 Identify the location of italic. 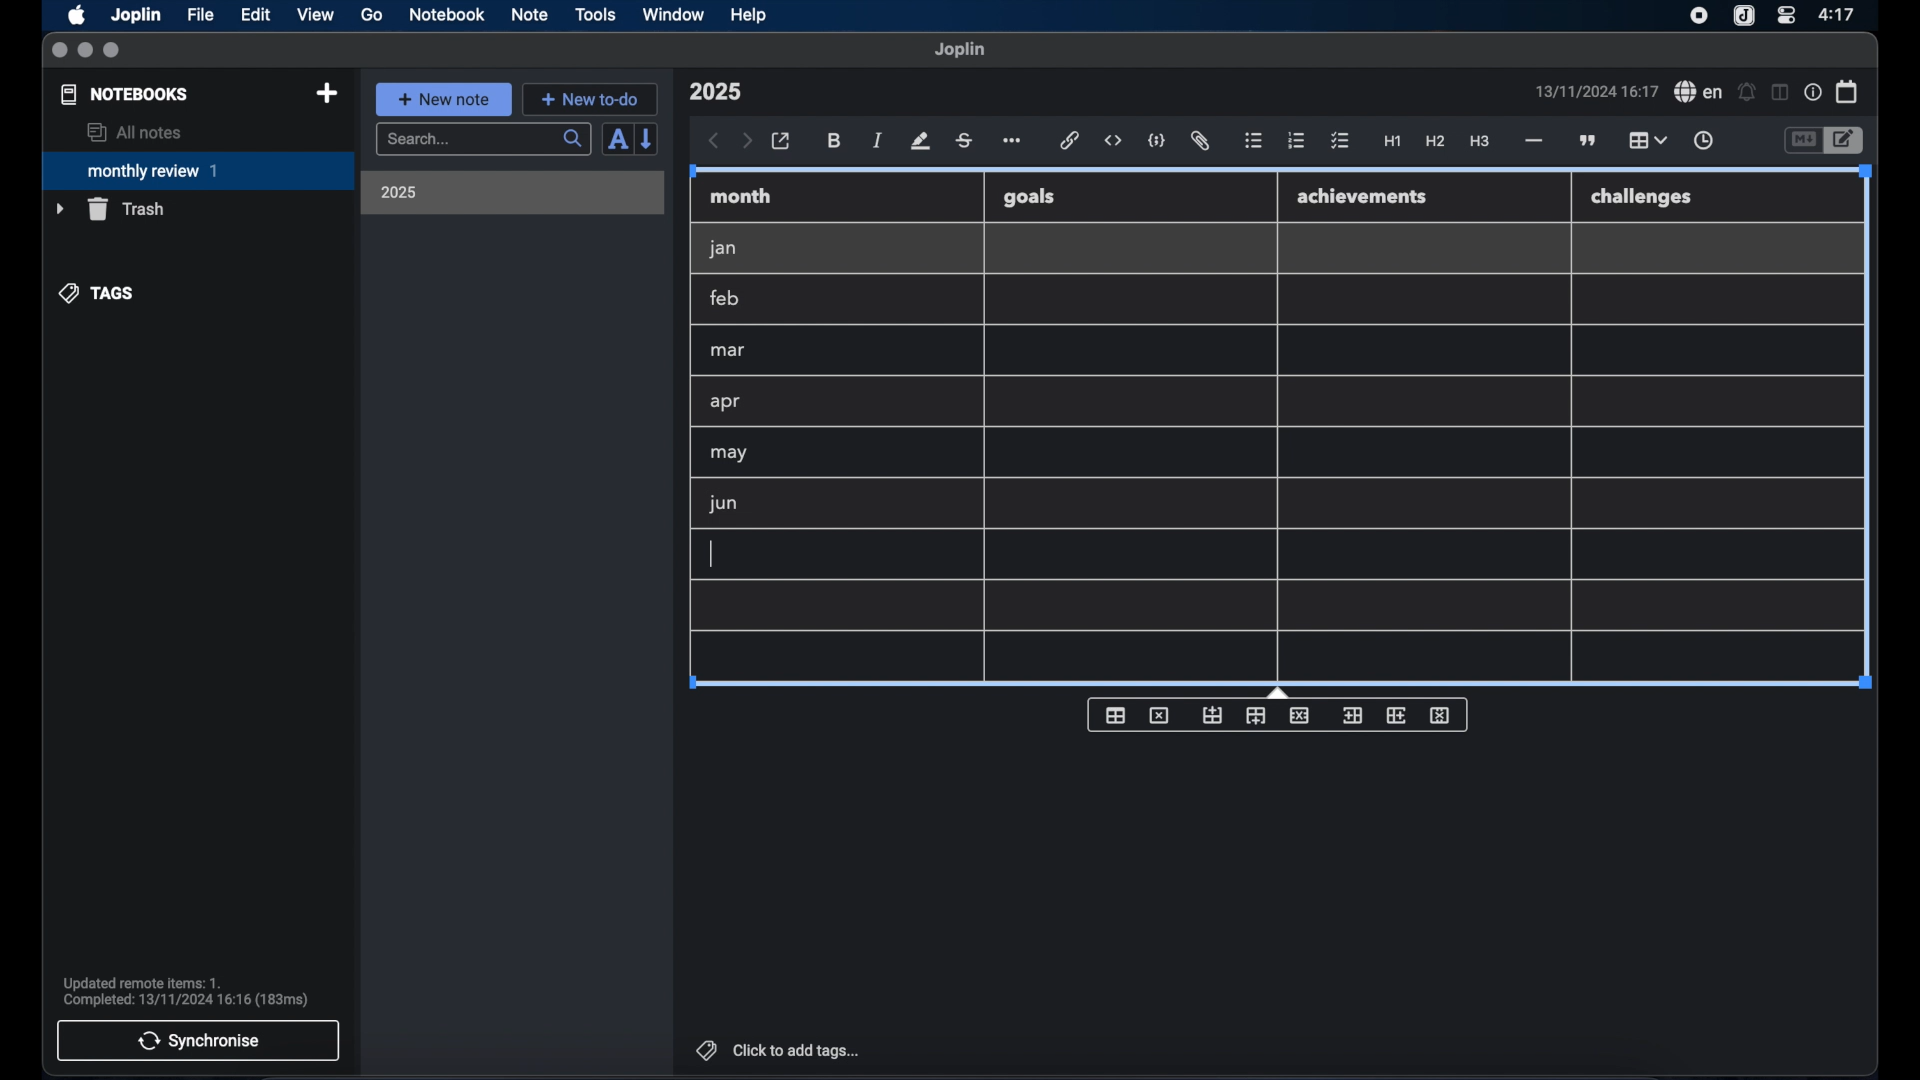
(878, 140).